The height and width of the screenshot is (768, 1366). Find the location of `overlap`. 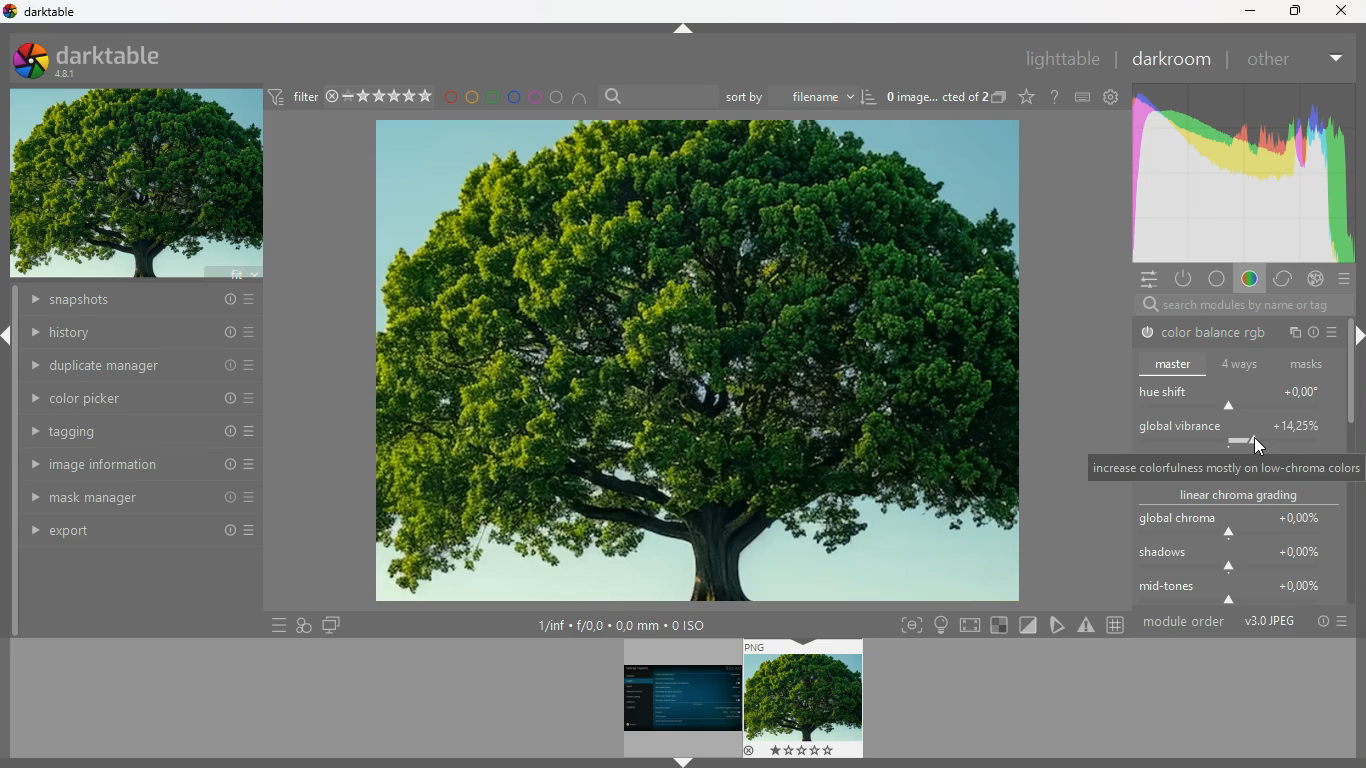

overlap is located at coordinates (304, 623).